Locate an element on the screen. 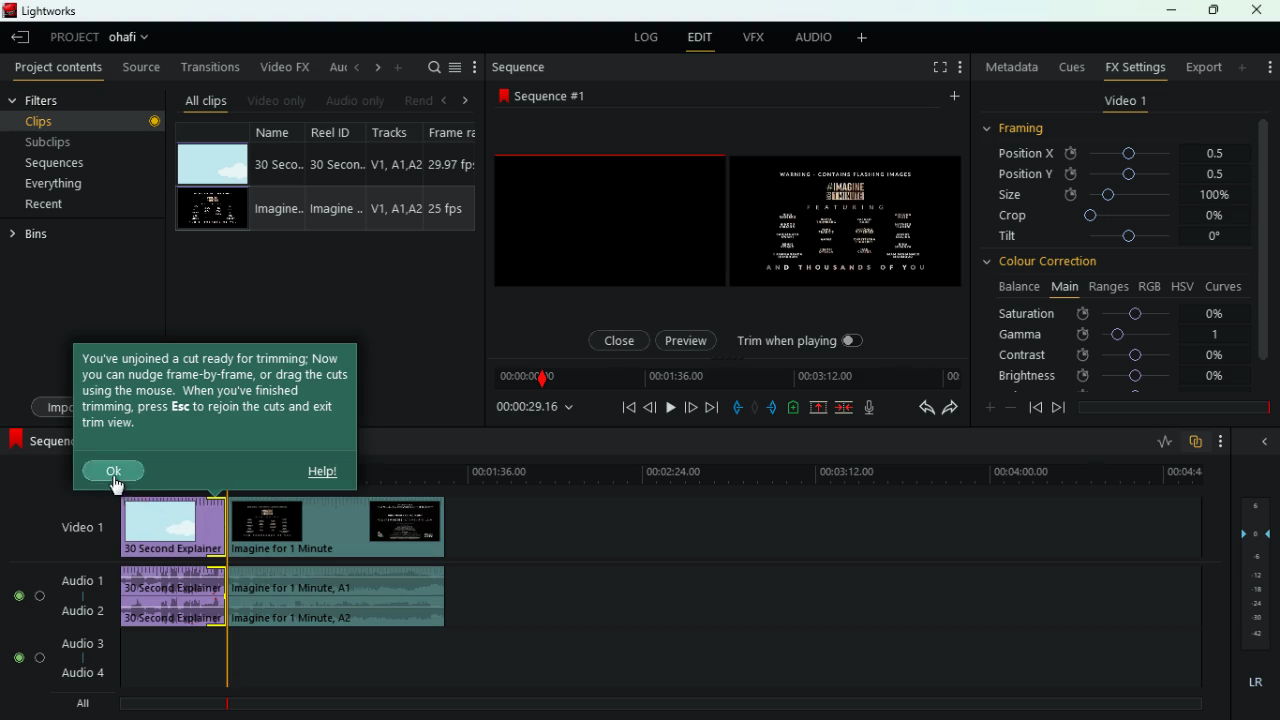 The image size is (1280, 720). framing is located at coordinates (1026, 129).